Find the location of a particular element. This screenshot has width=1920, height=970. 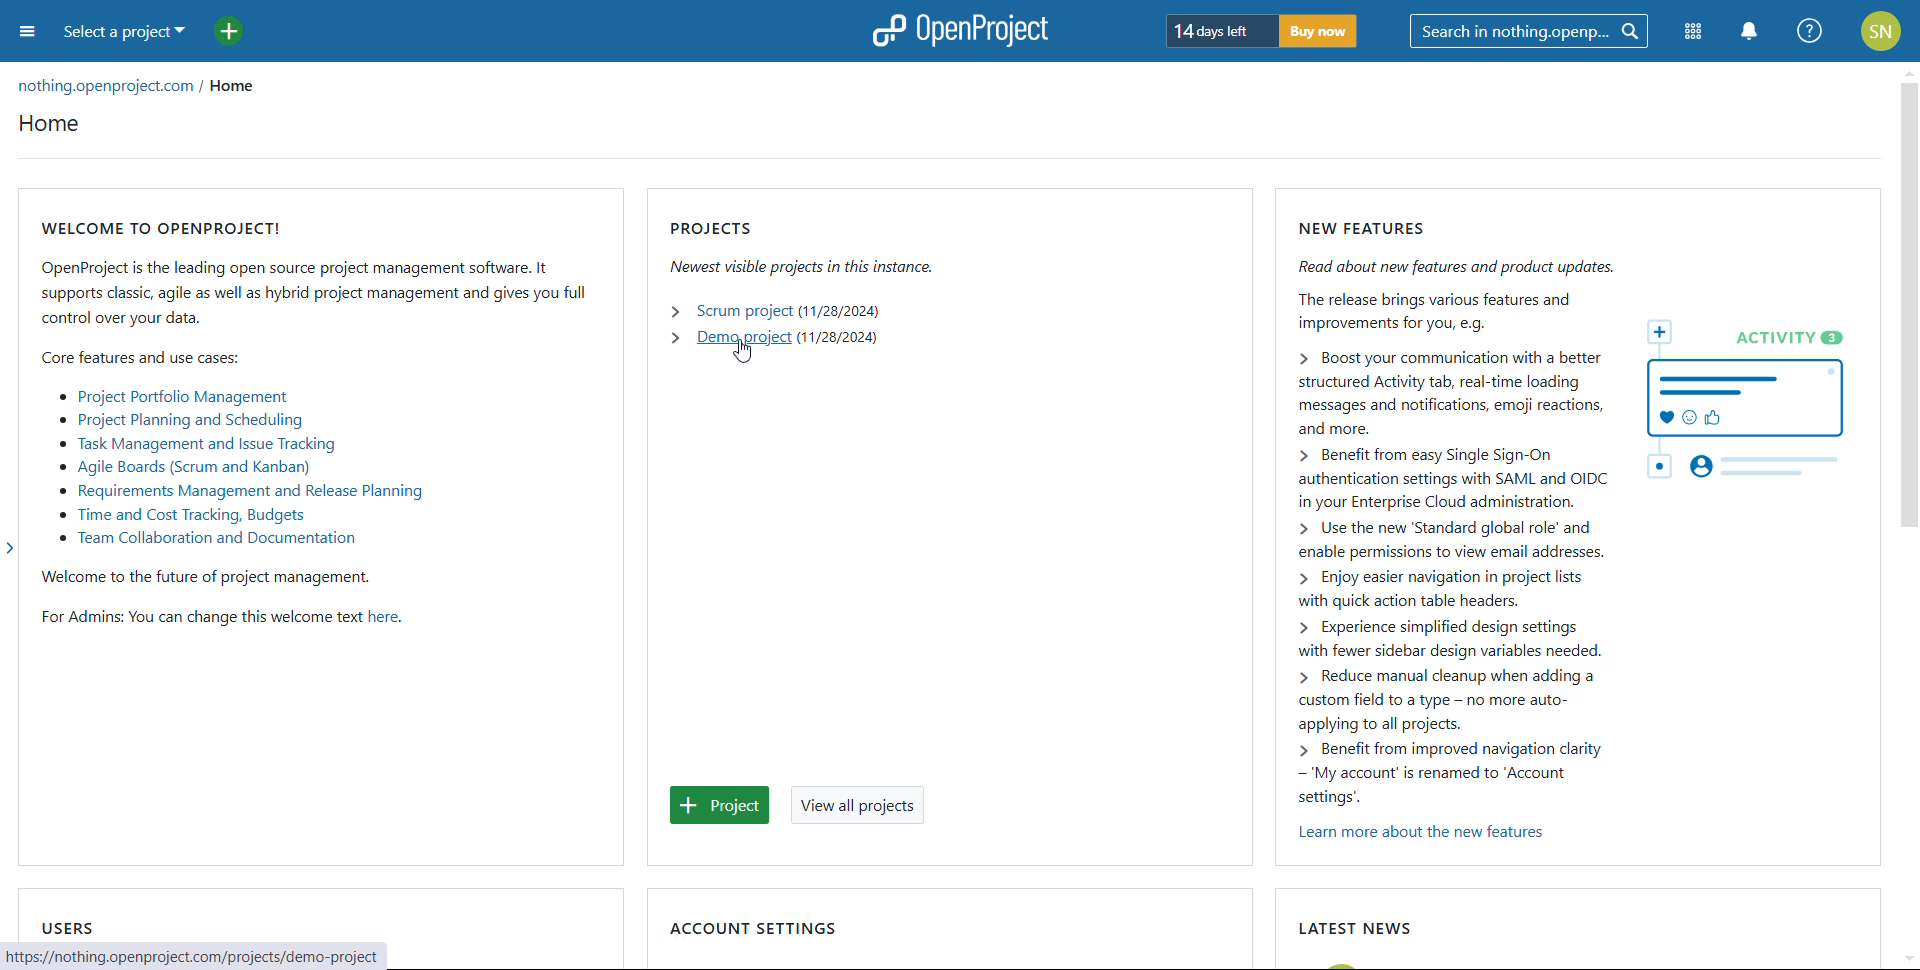

> Reduce manual cleanup when adding a custom field to a type — no more auto- applying to all projects is located at coordinates (1445, 698).